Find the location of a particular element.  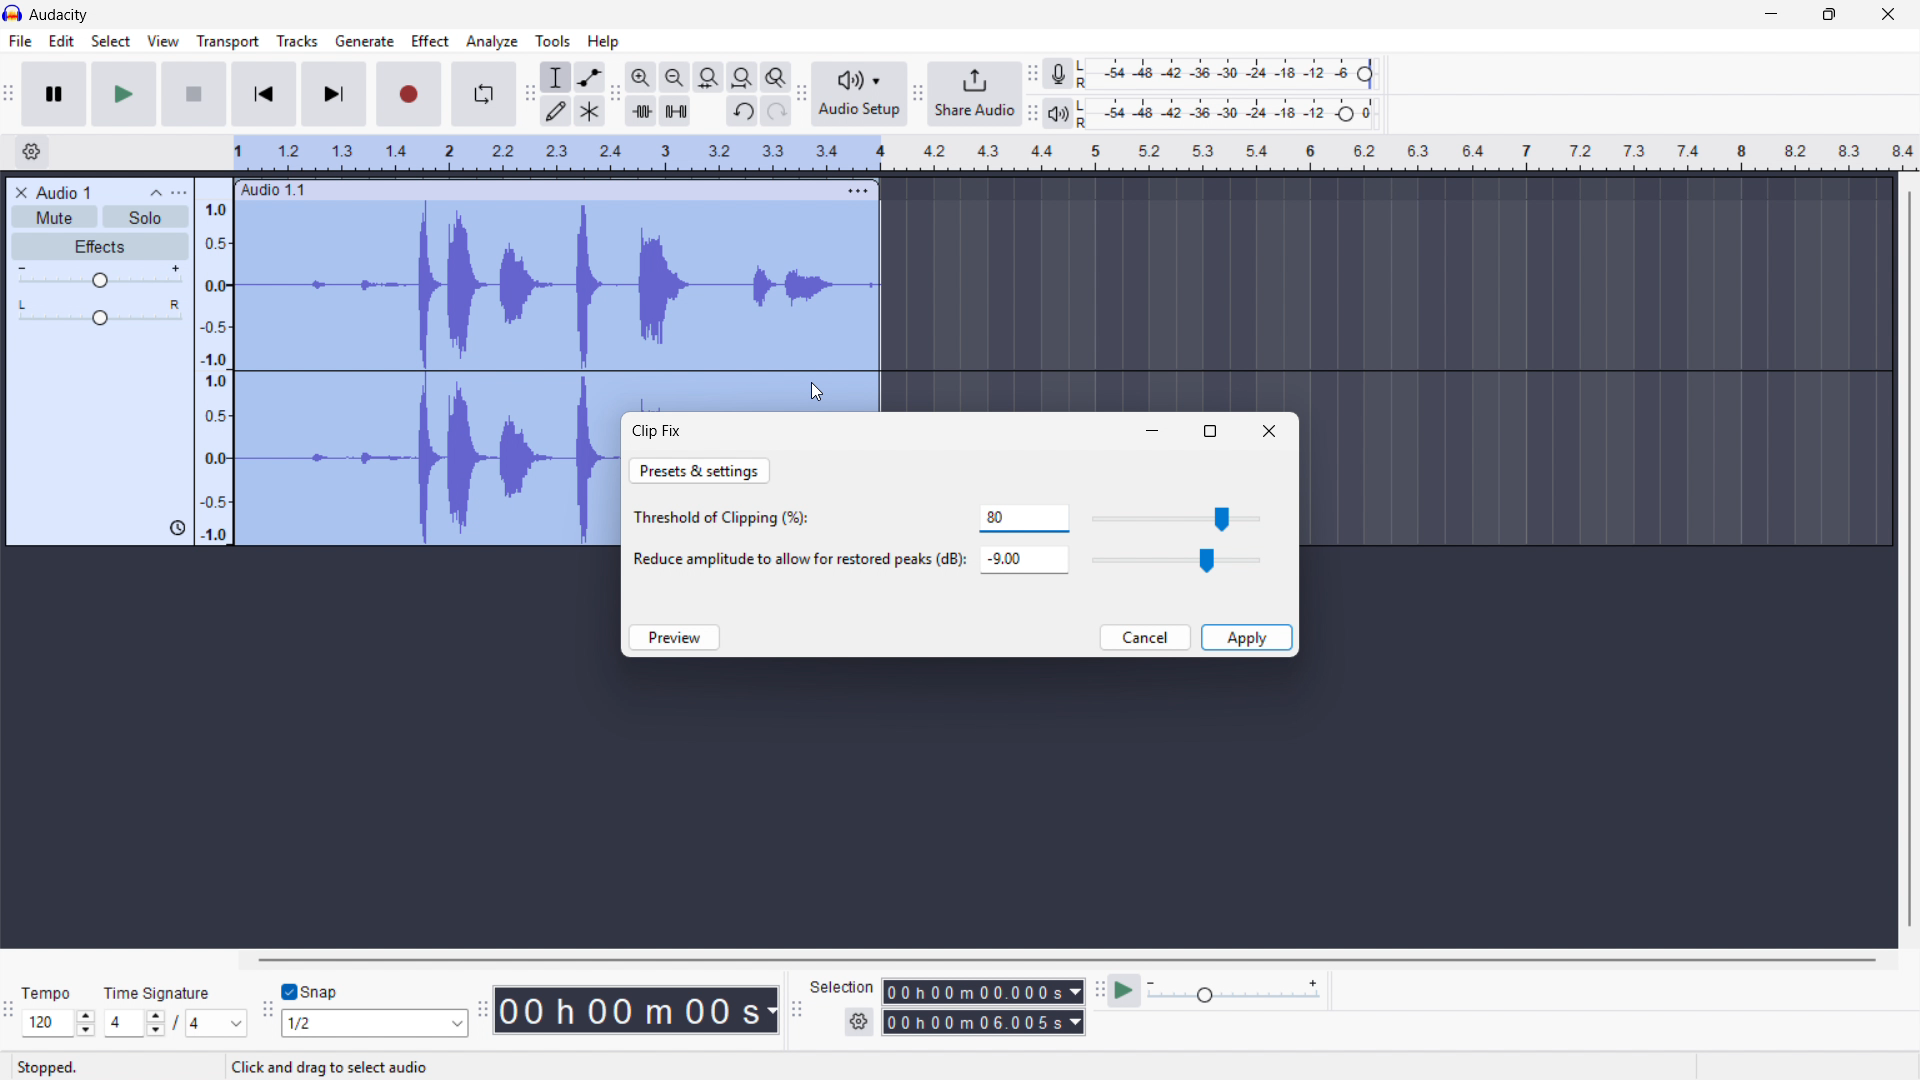

Play  is located at coordinates (123, 94).